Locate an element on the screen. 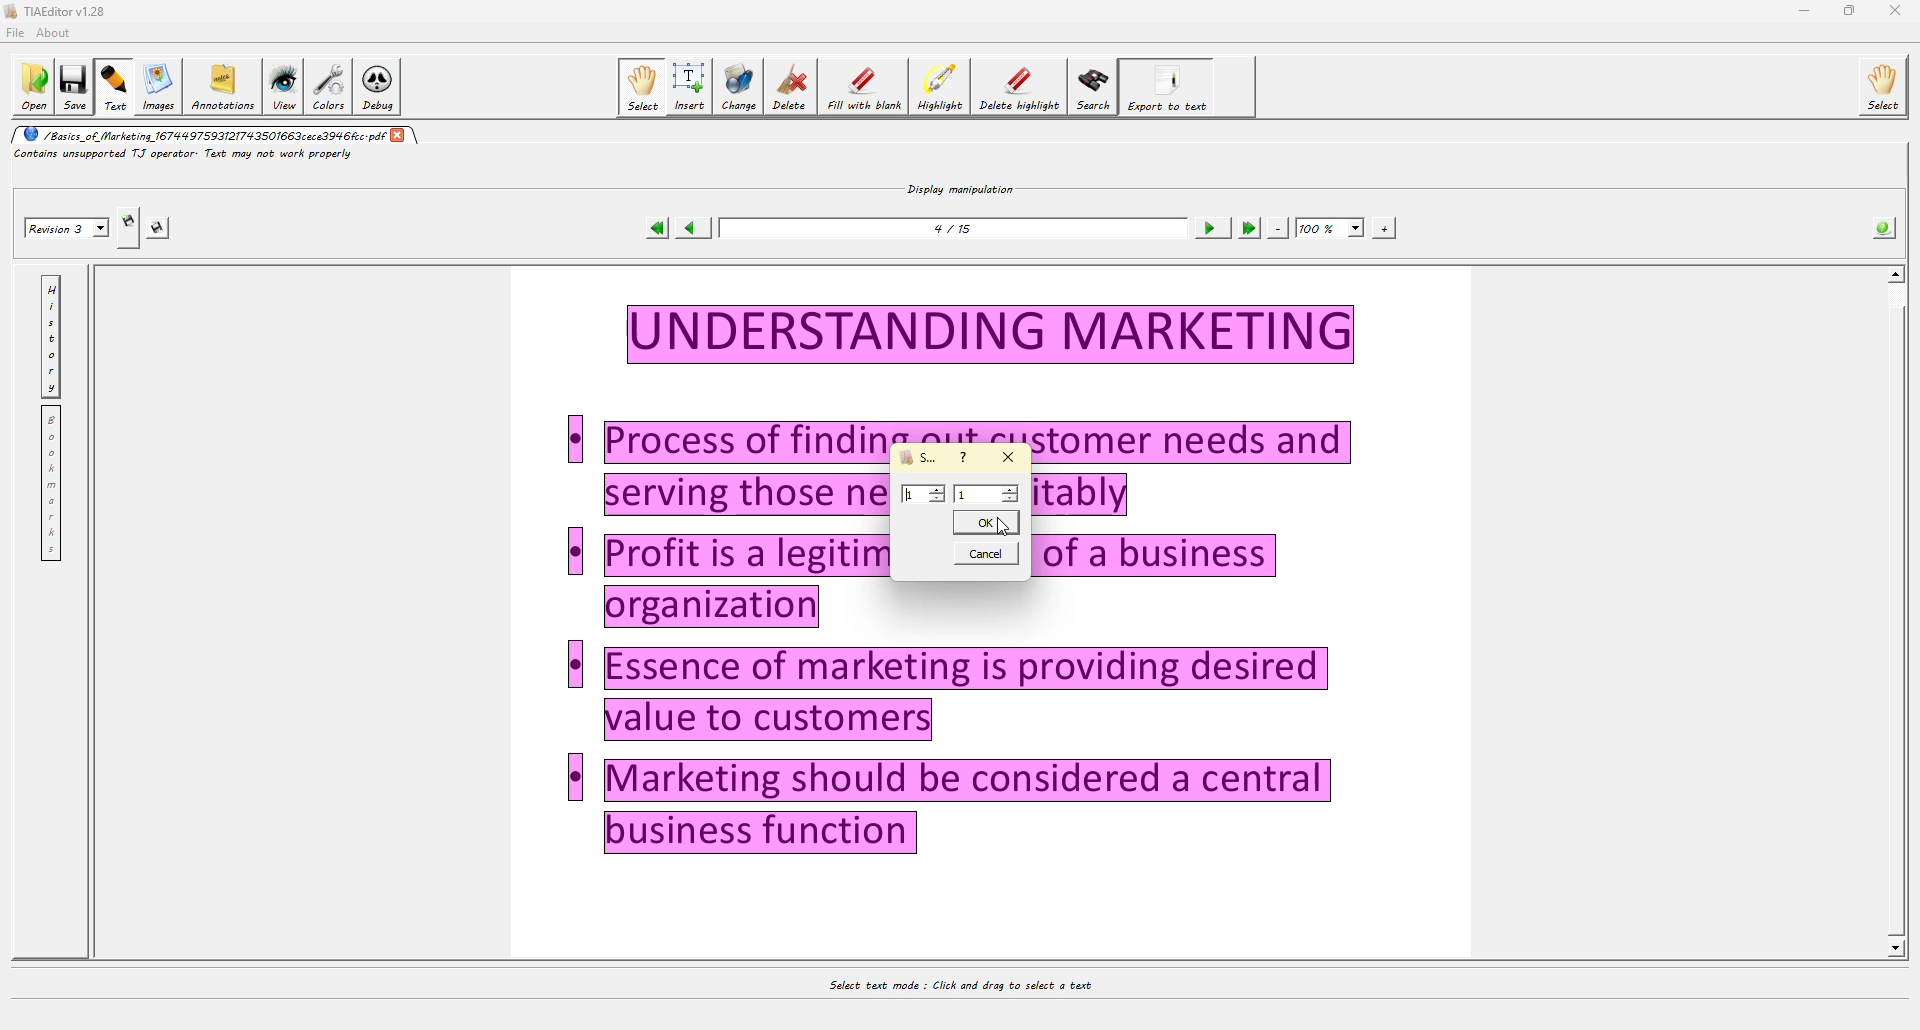  about is located at coordinates (54, 32).